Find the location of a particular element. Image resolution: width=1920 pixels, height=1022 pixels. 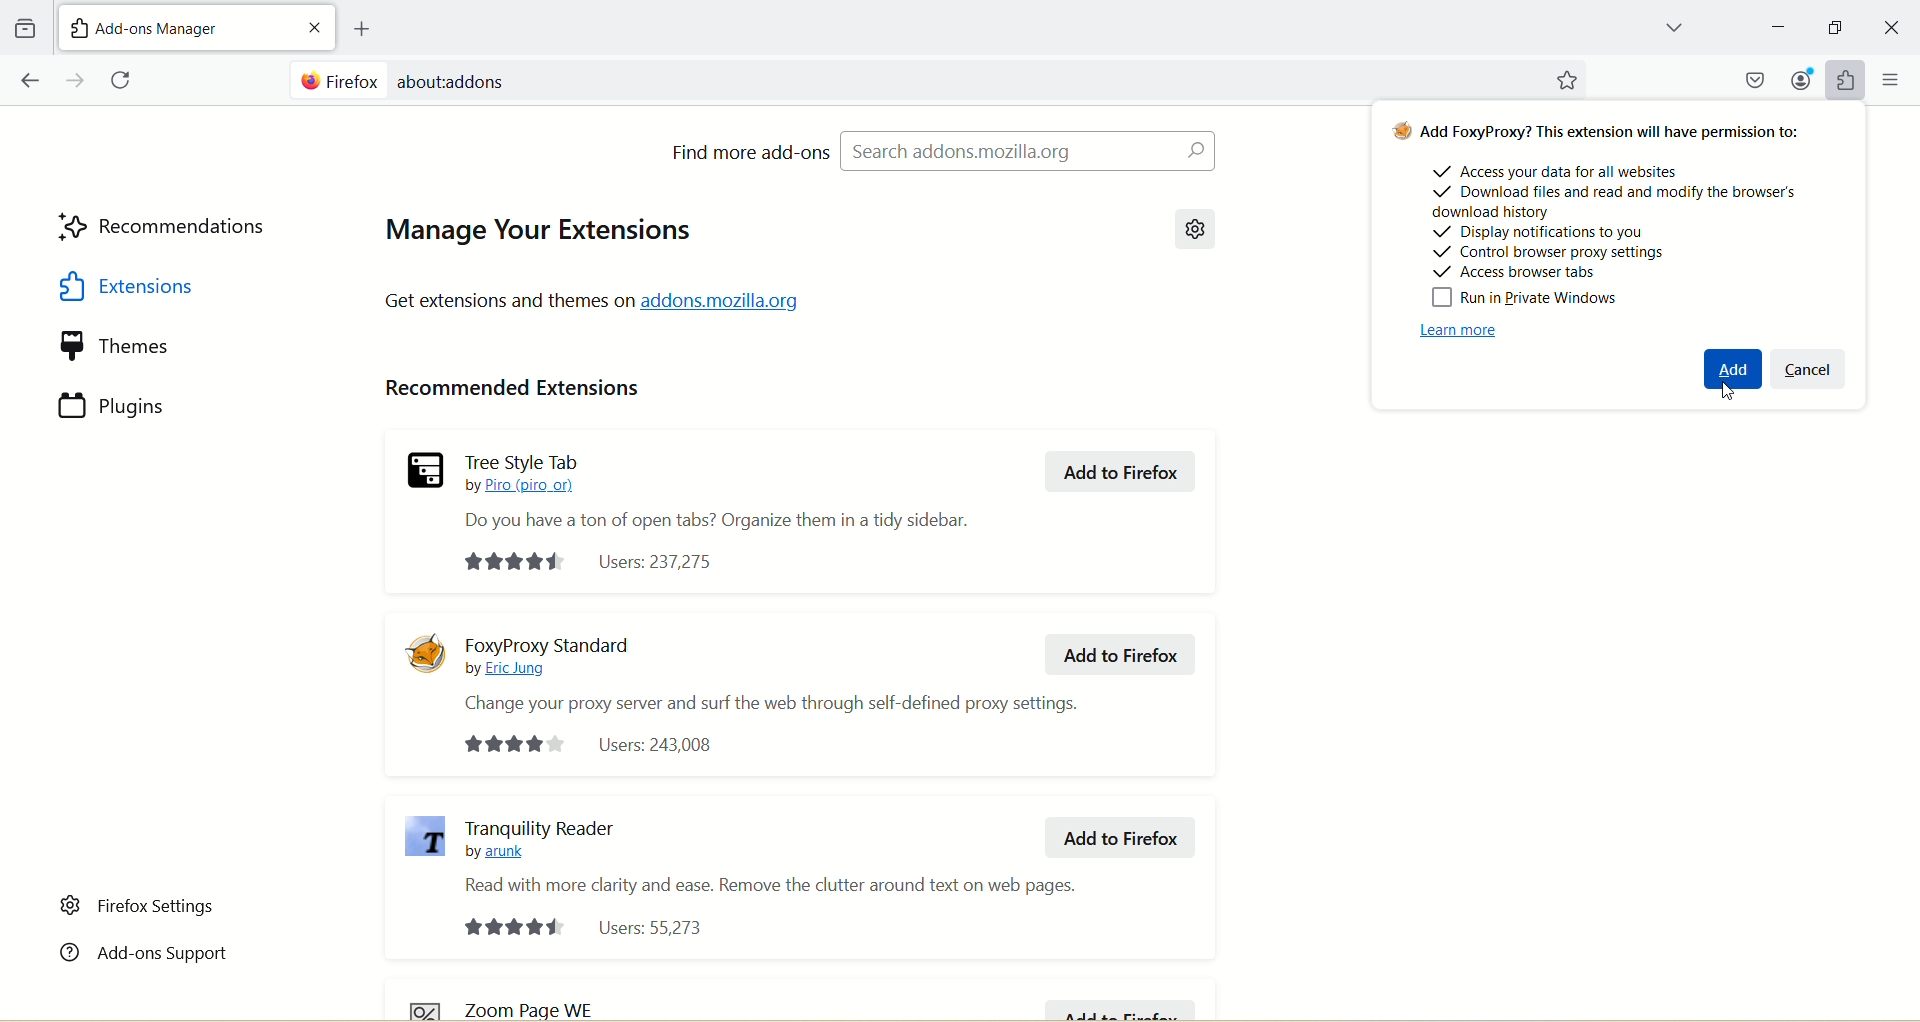

Widget is located at coordinates (1845, 80).